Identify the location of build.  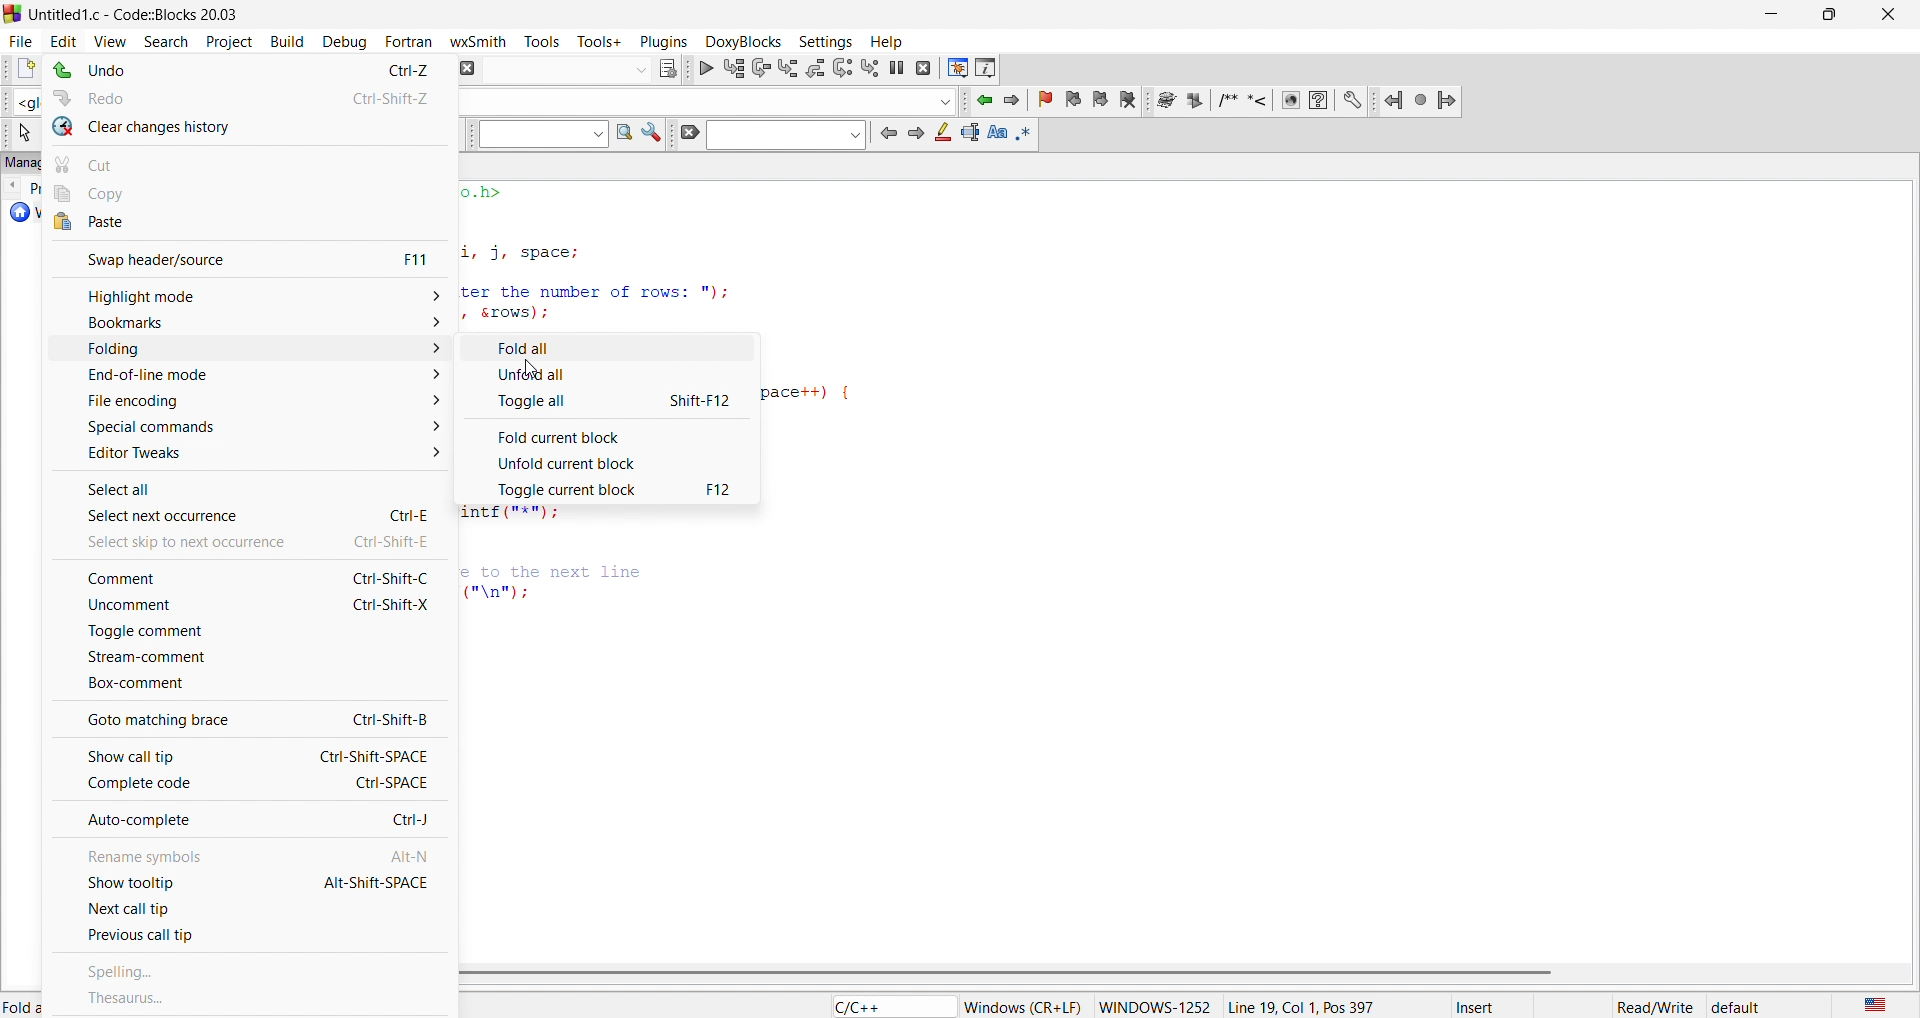
(284, 39).